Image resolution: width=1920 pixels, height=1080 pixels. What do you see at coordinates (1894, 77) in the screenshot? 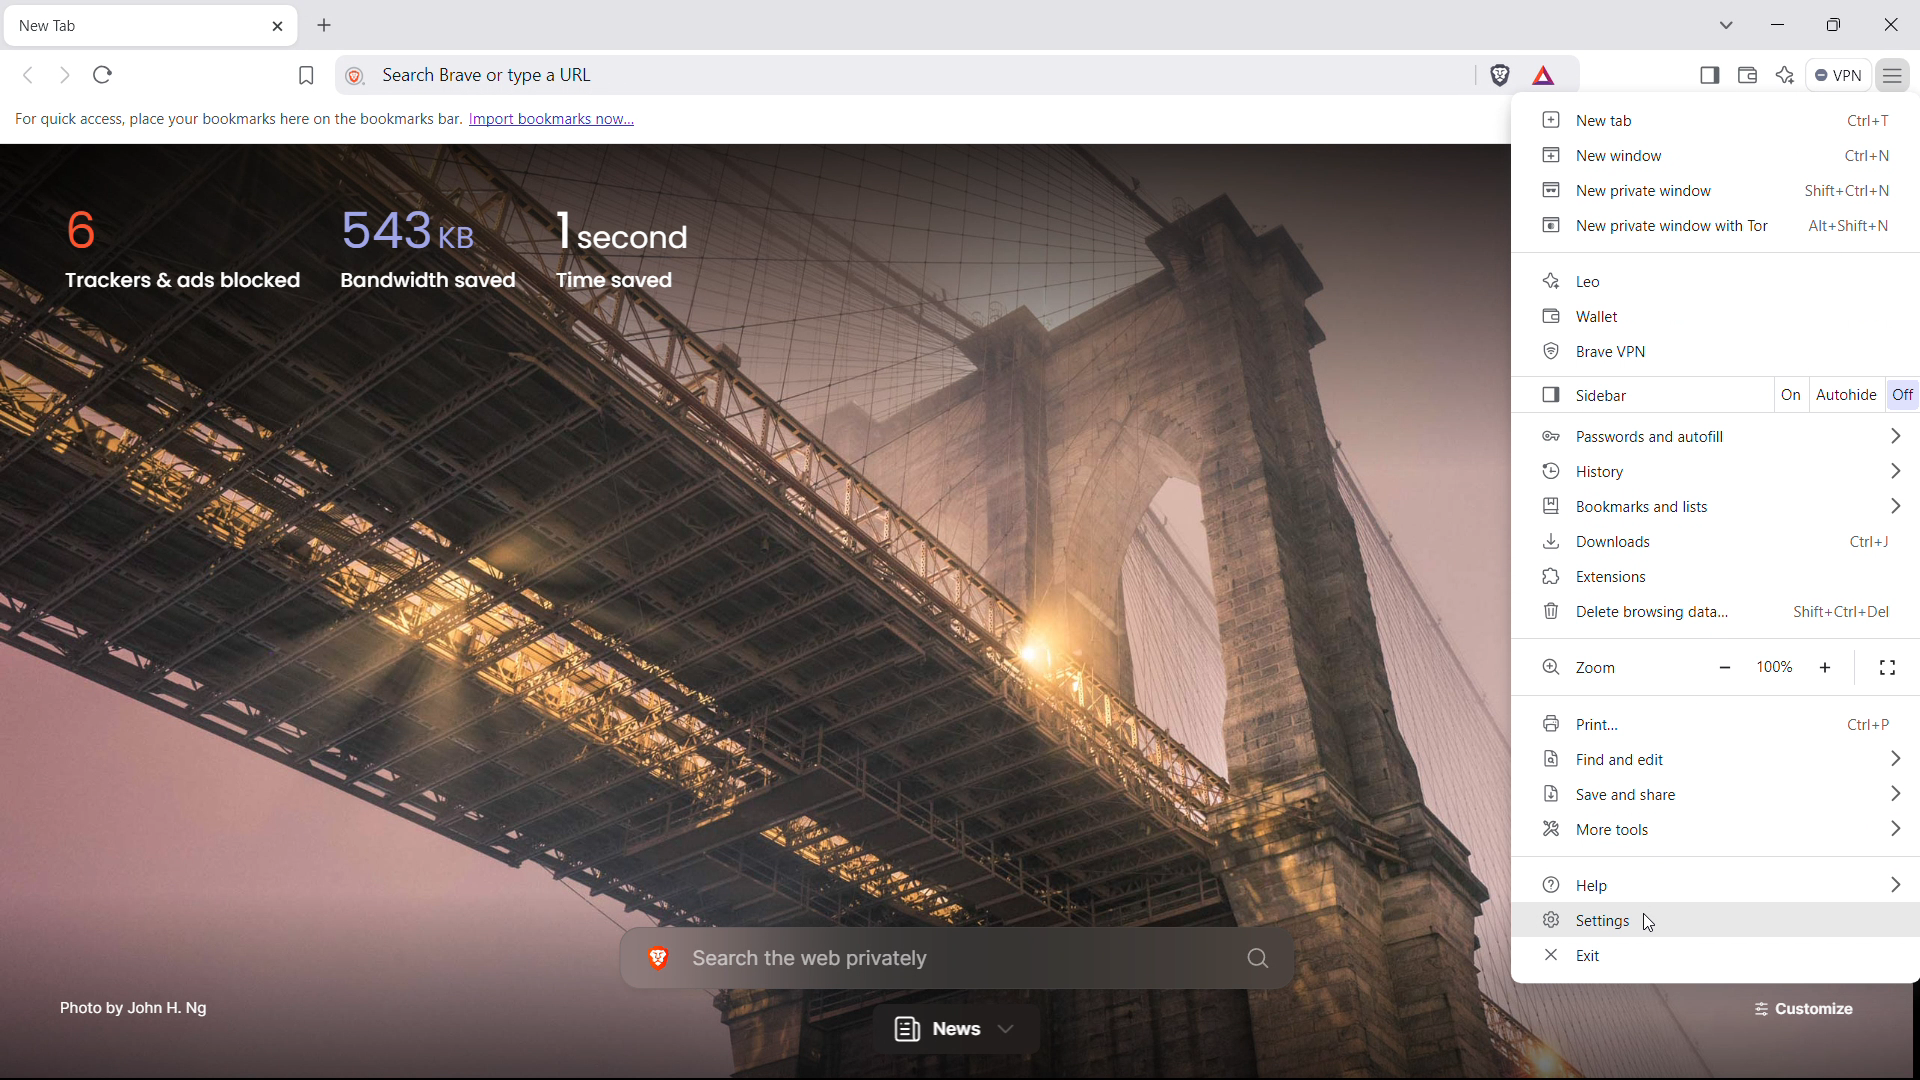
I see `customize and control` at bounding box center [1894, 77].